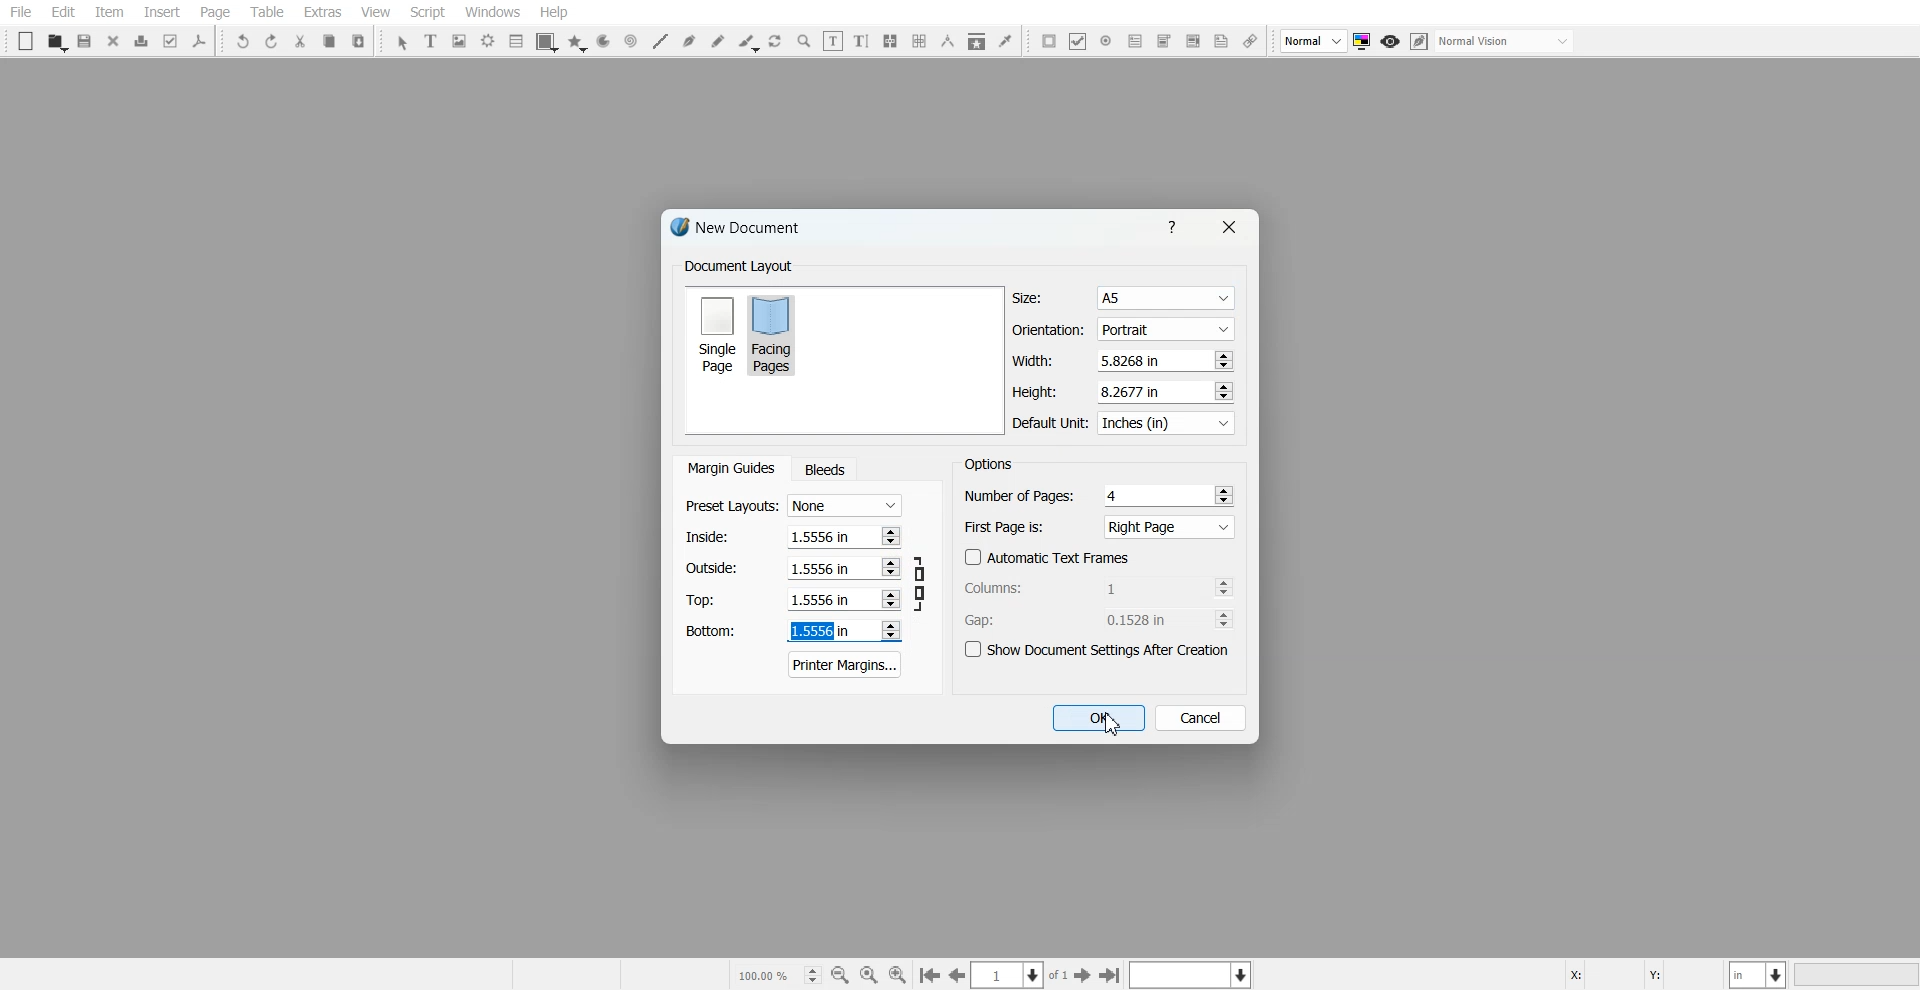  Describe the element at coordinates (929, 976) in the screenshot. I see `Go to the first page` at that location.